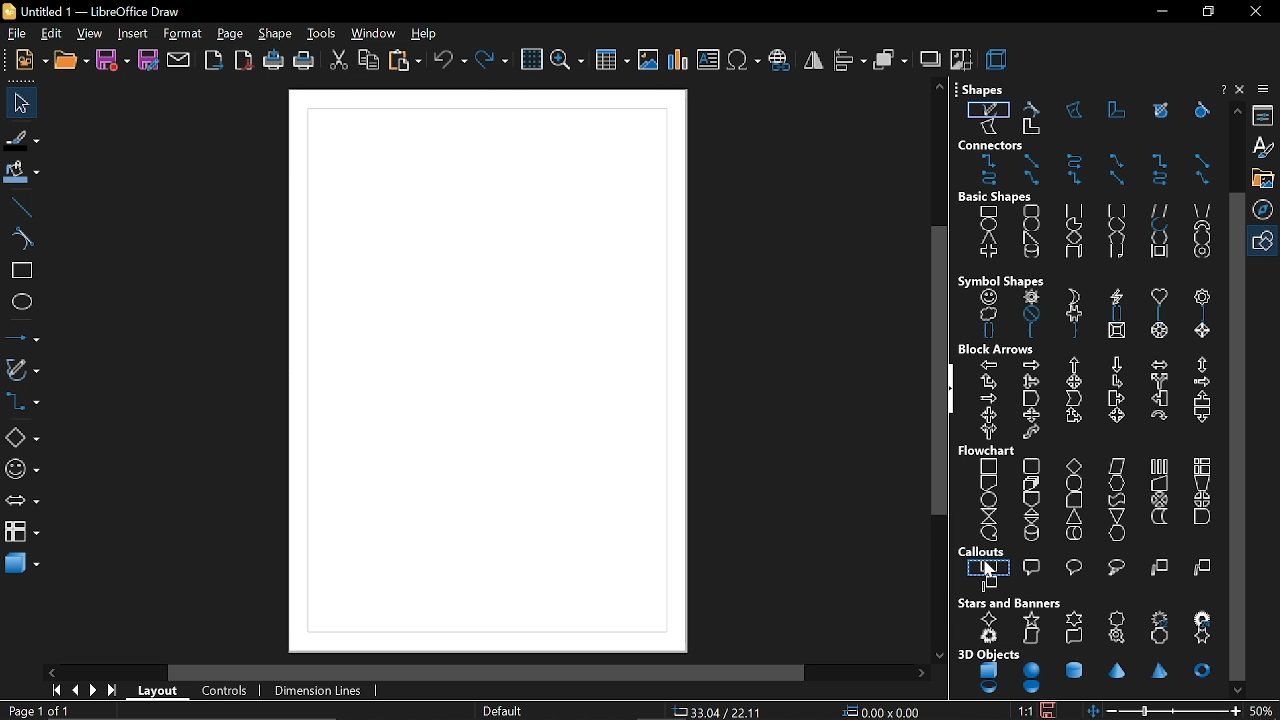 The height and width of the screenshot is (720, 1280). I want to click on curved connector ends with arrow, so click(1078, 161).